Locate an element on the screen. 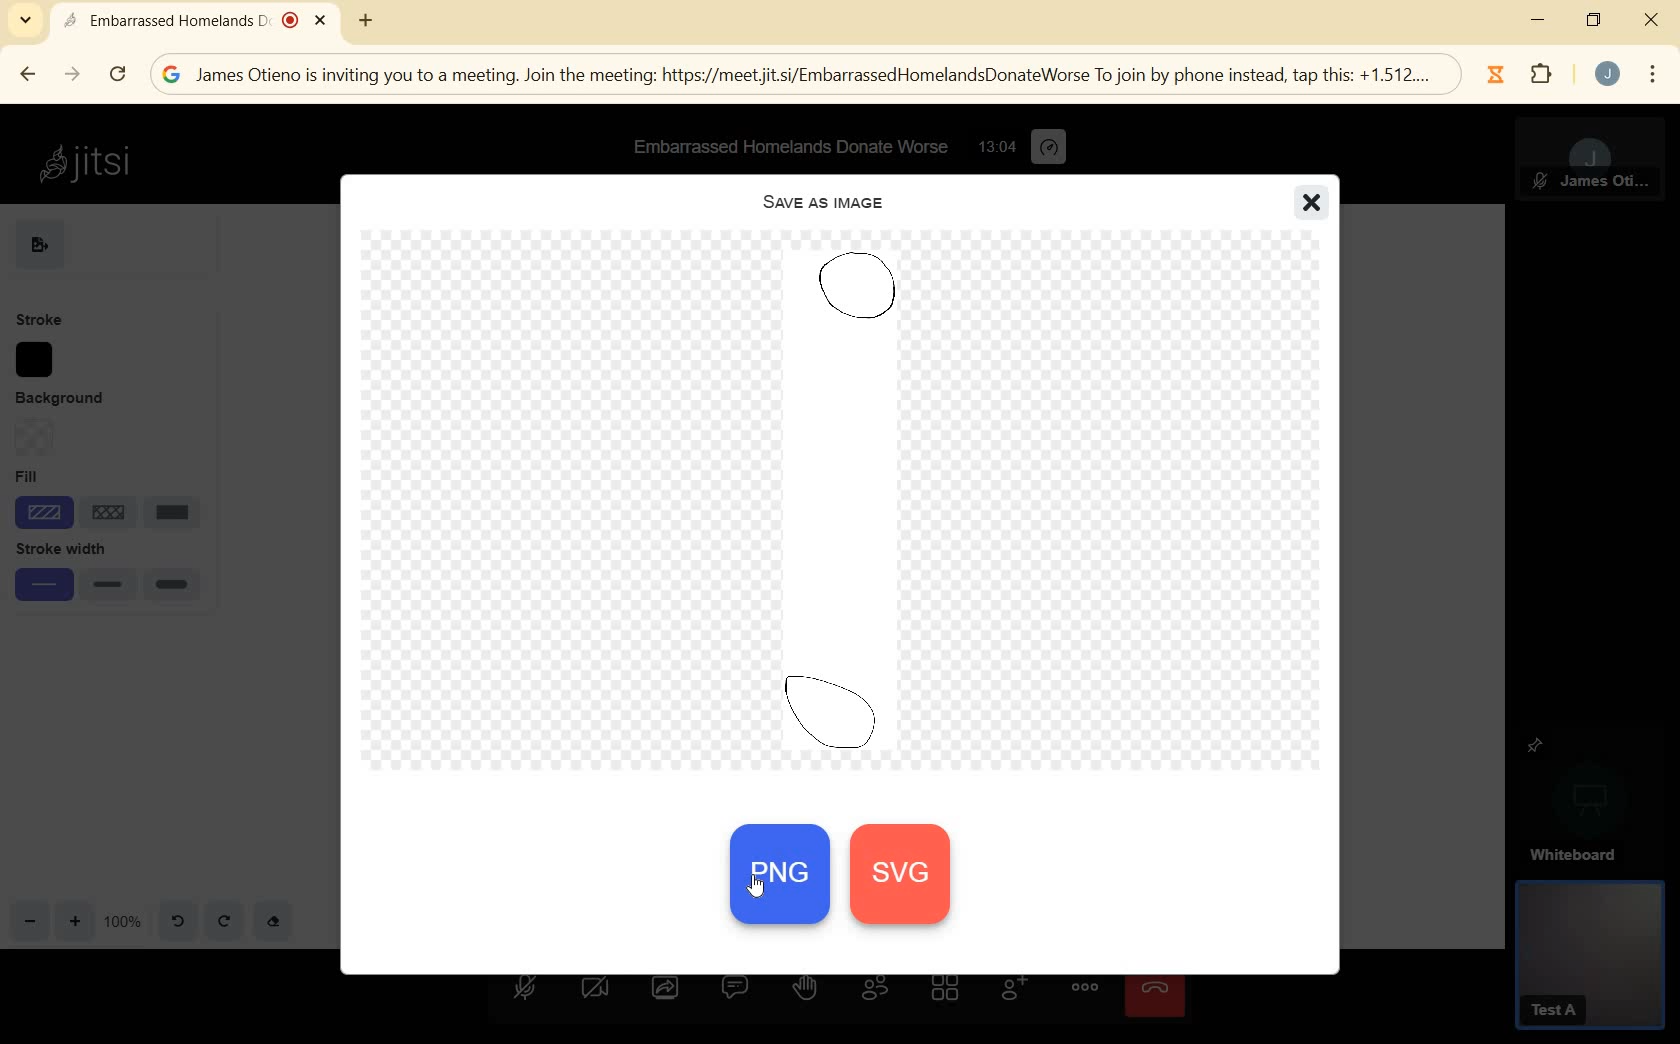  stroke width is located at coordinates (107, 551).